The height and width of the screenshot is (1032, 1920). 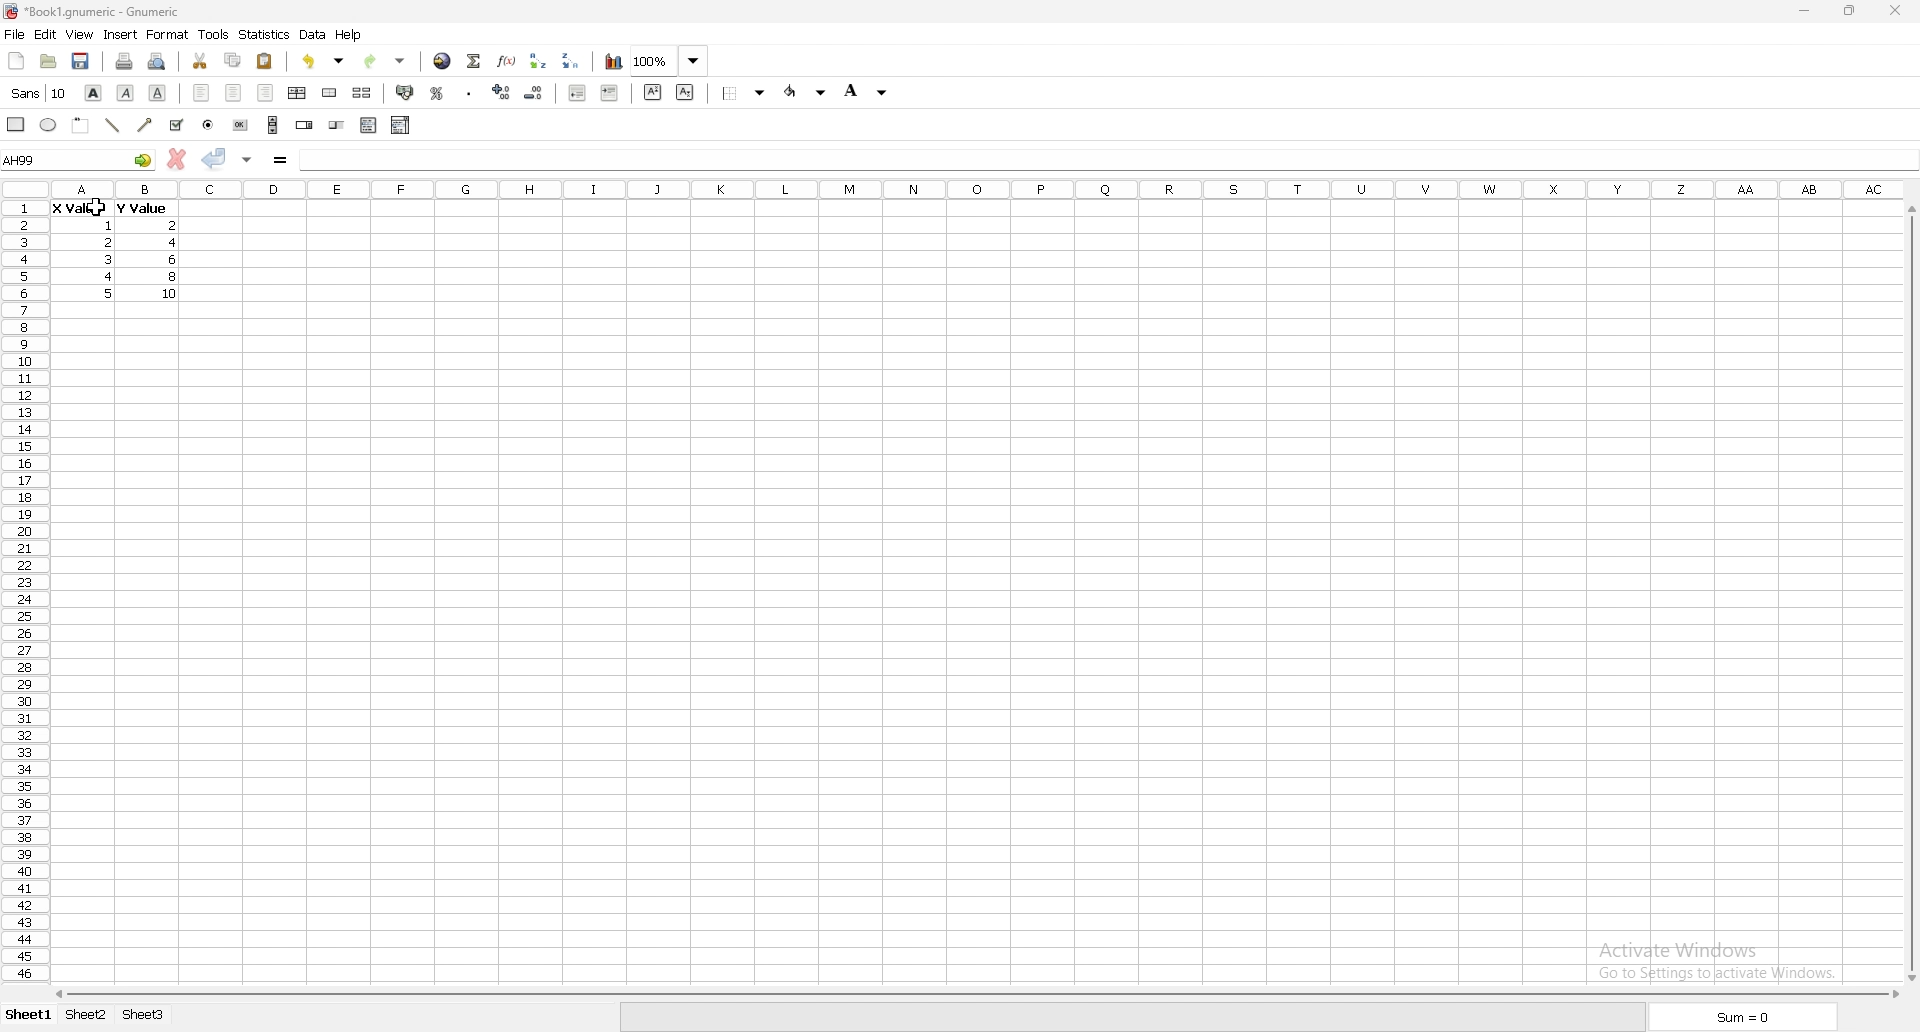 What do you see at coordinates (502, 92) in the screenshot?
I see `increase decimals` at bounding box center [502, 92].